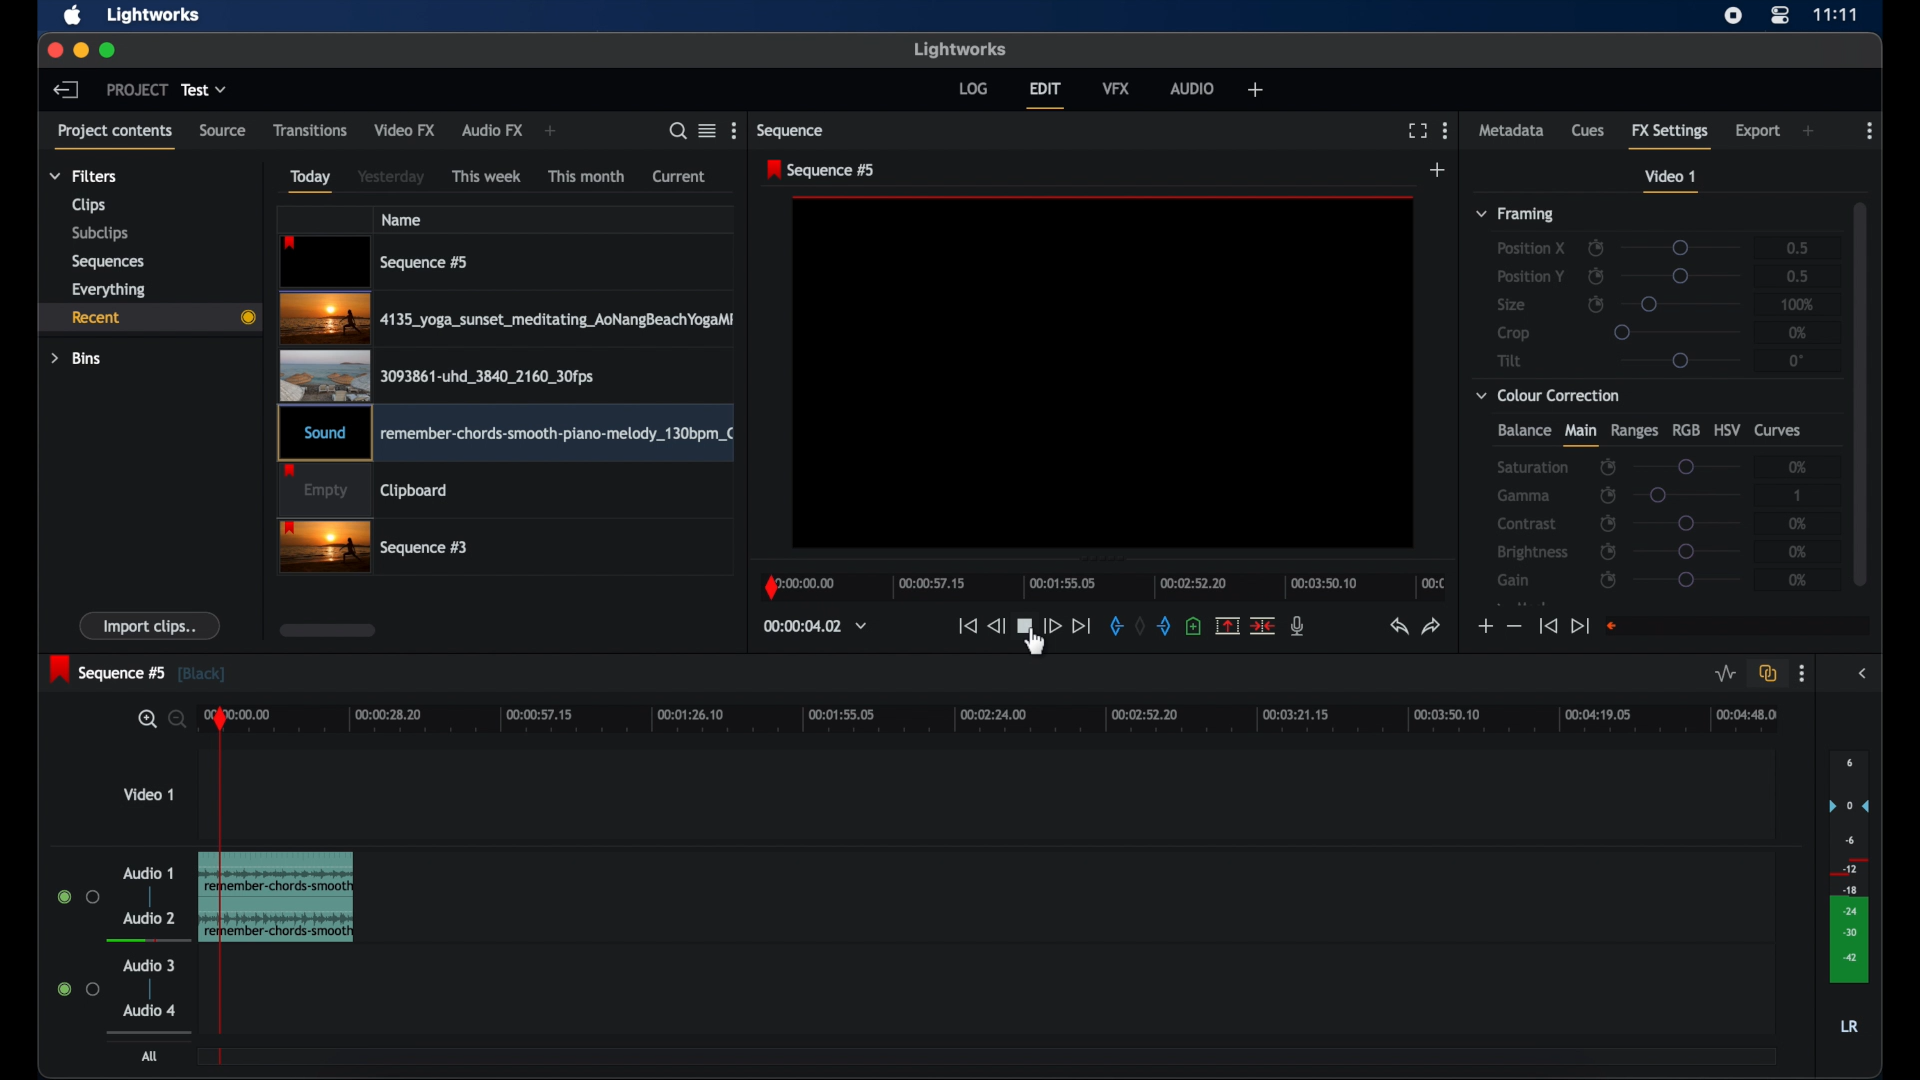 The image size is (1920, 1080). Describe the element at coordinates (1140, 626) in the screenshot. I see `clear marks` at that location.